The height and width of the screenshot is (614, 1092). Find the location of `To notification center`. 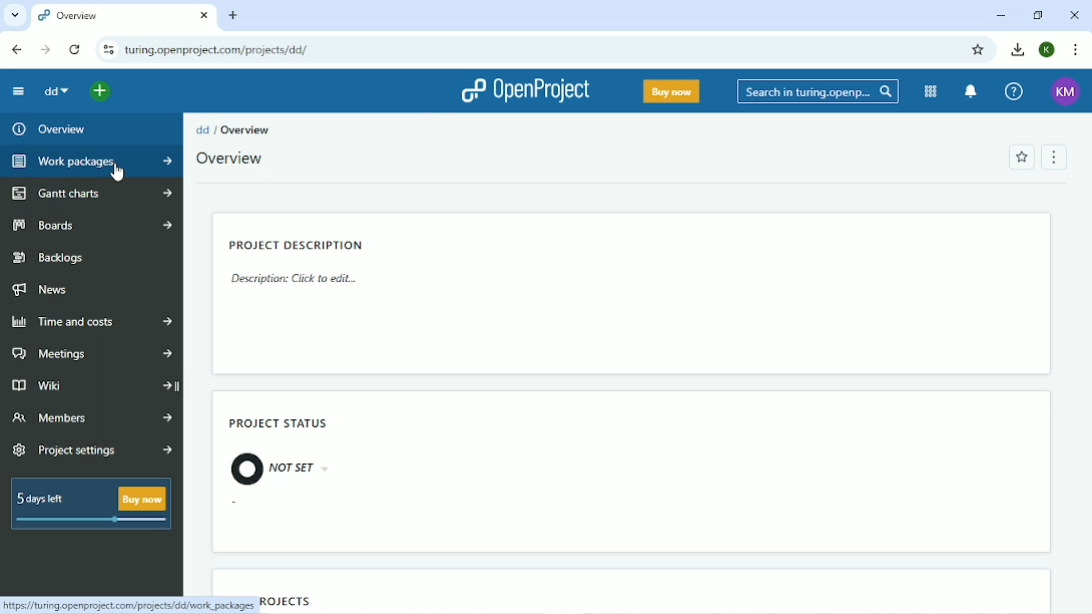

To notification center is located at coordinates (971, 91).